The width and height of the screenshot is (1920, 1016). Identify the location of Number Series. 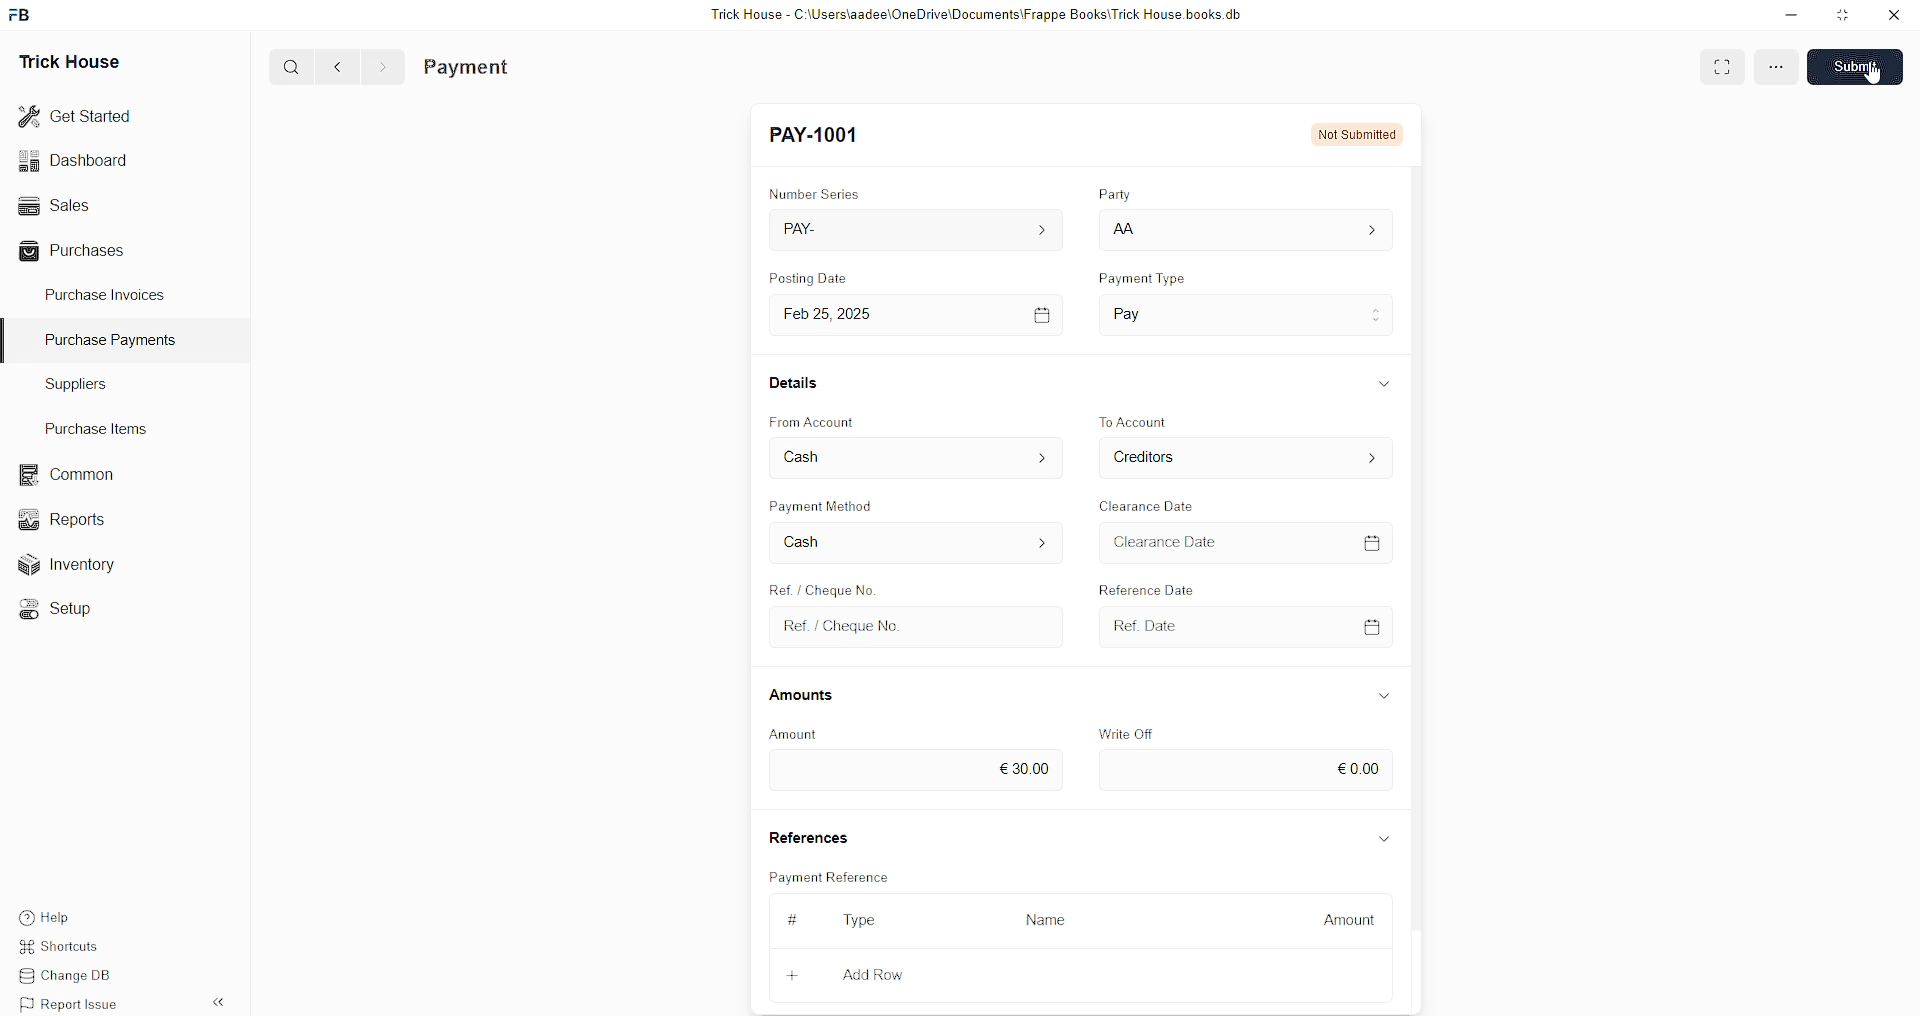
(828, 193).